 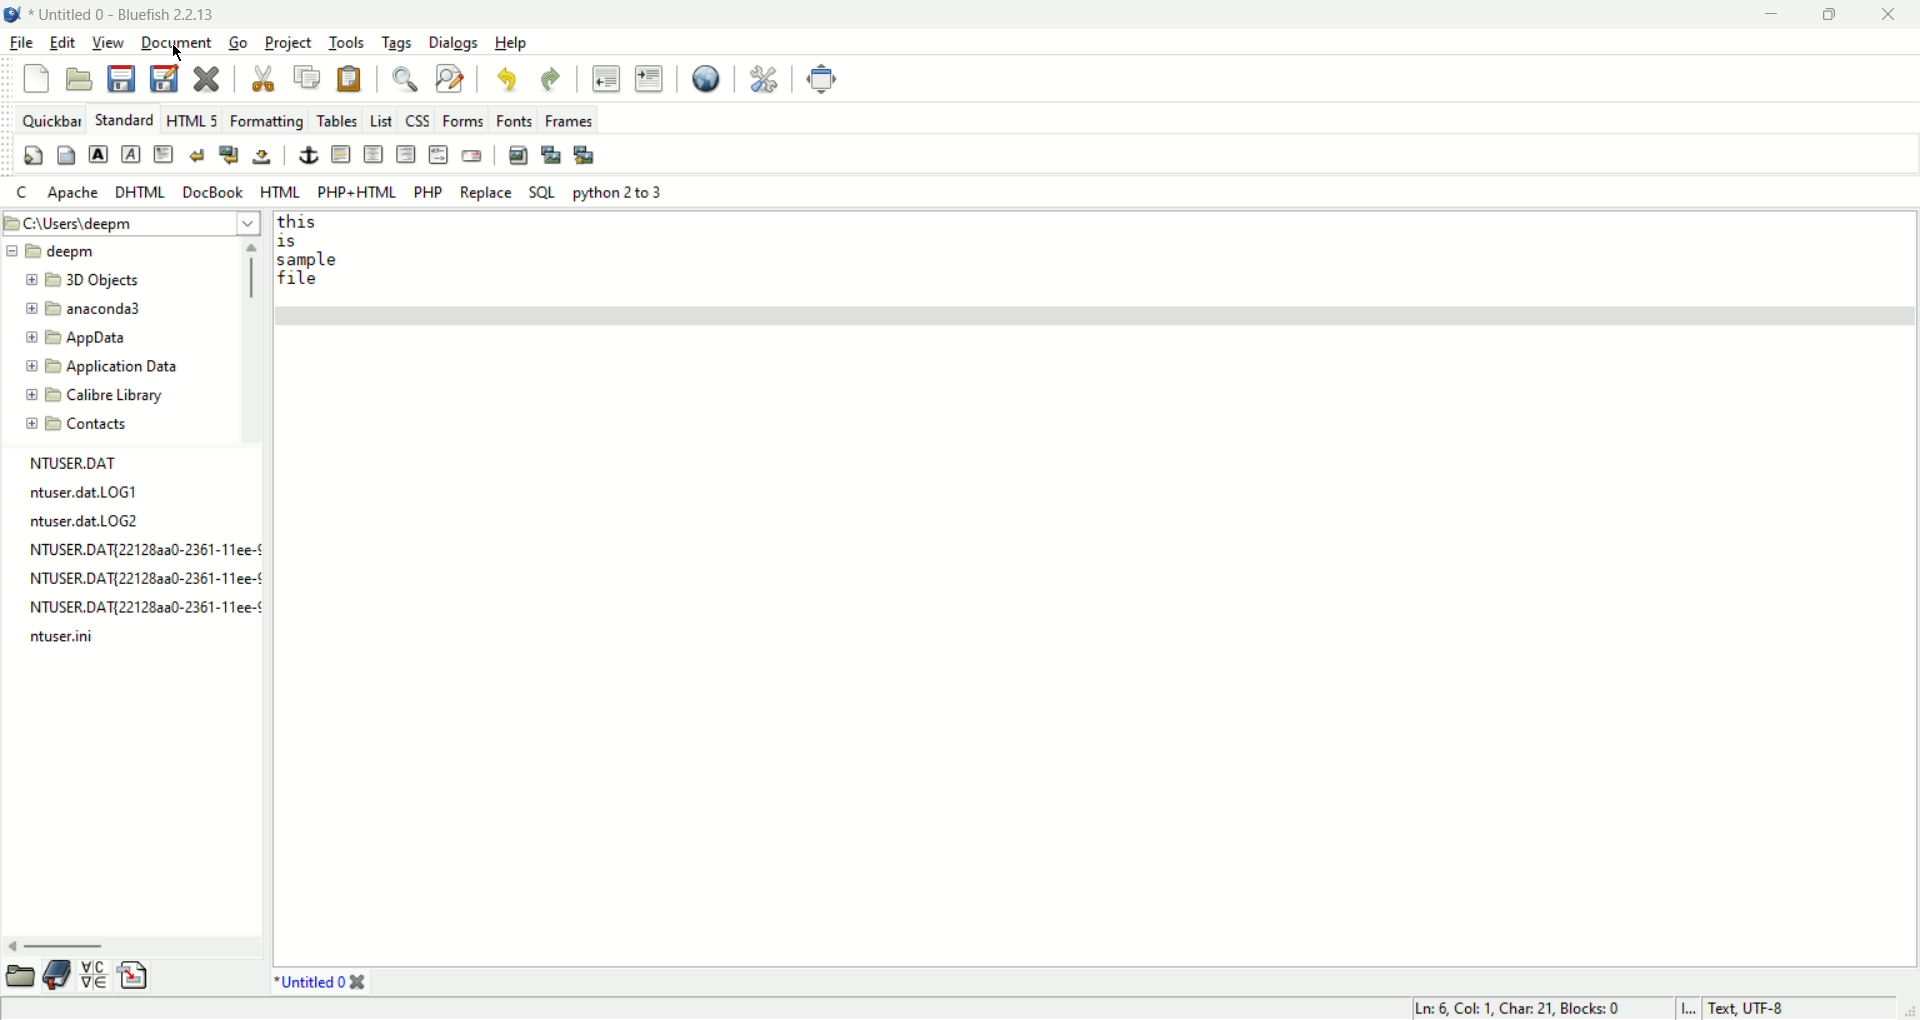 What do you see at coordinates (652, 78) in the screenshot?
I see `indent` at bounding box center [652, 78].